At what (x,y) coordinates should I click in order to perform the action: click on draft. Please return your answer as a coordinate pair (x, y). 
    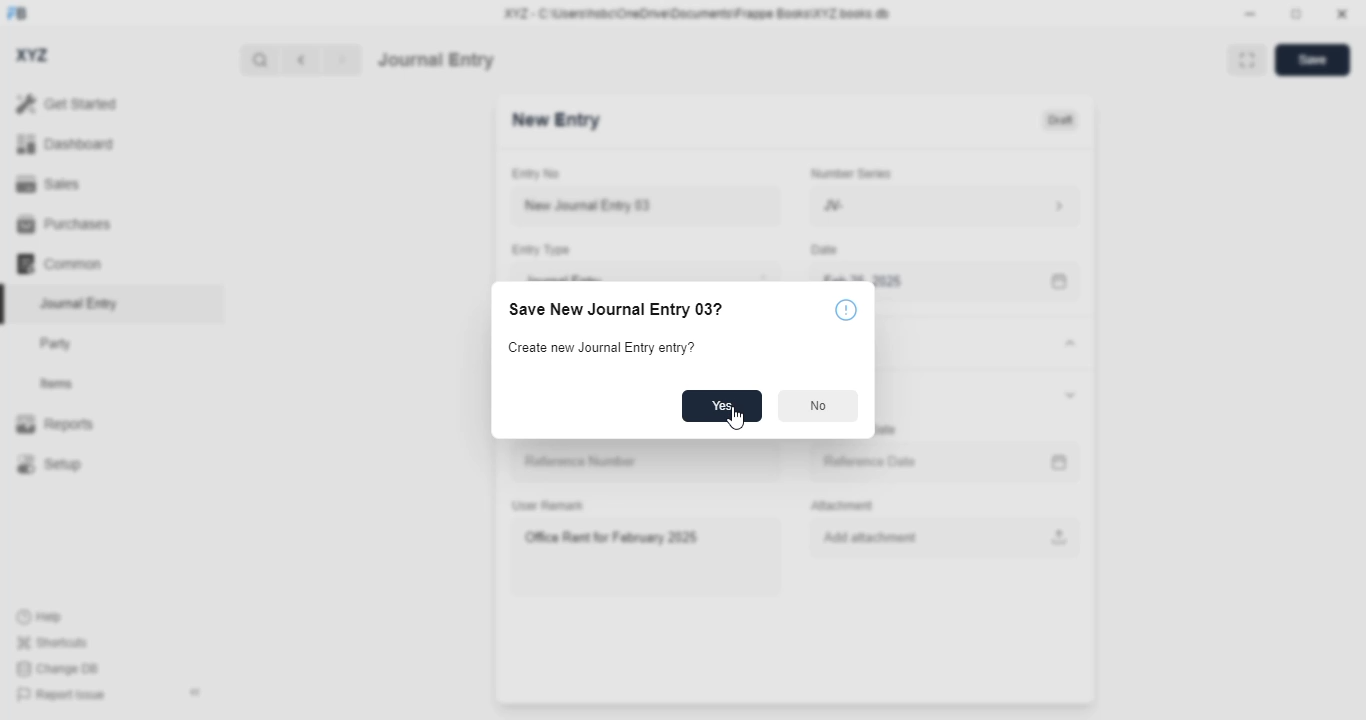
    Looking at the image, I should click on (1061, 121).